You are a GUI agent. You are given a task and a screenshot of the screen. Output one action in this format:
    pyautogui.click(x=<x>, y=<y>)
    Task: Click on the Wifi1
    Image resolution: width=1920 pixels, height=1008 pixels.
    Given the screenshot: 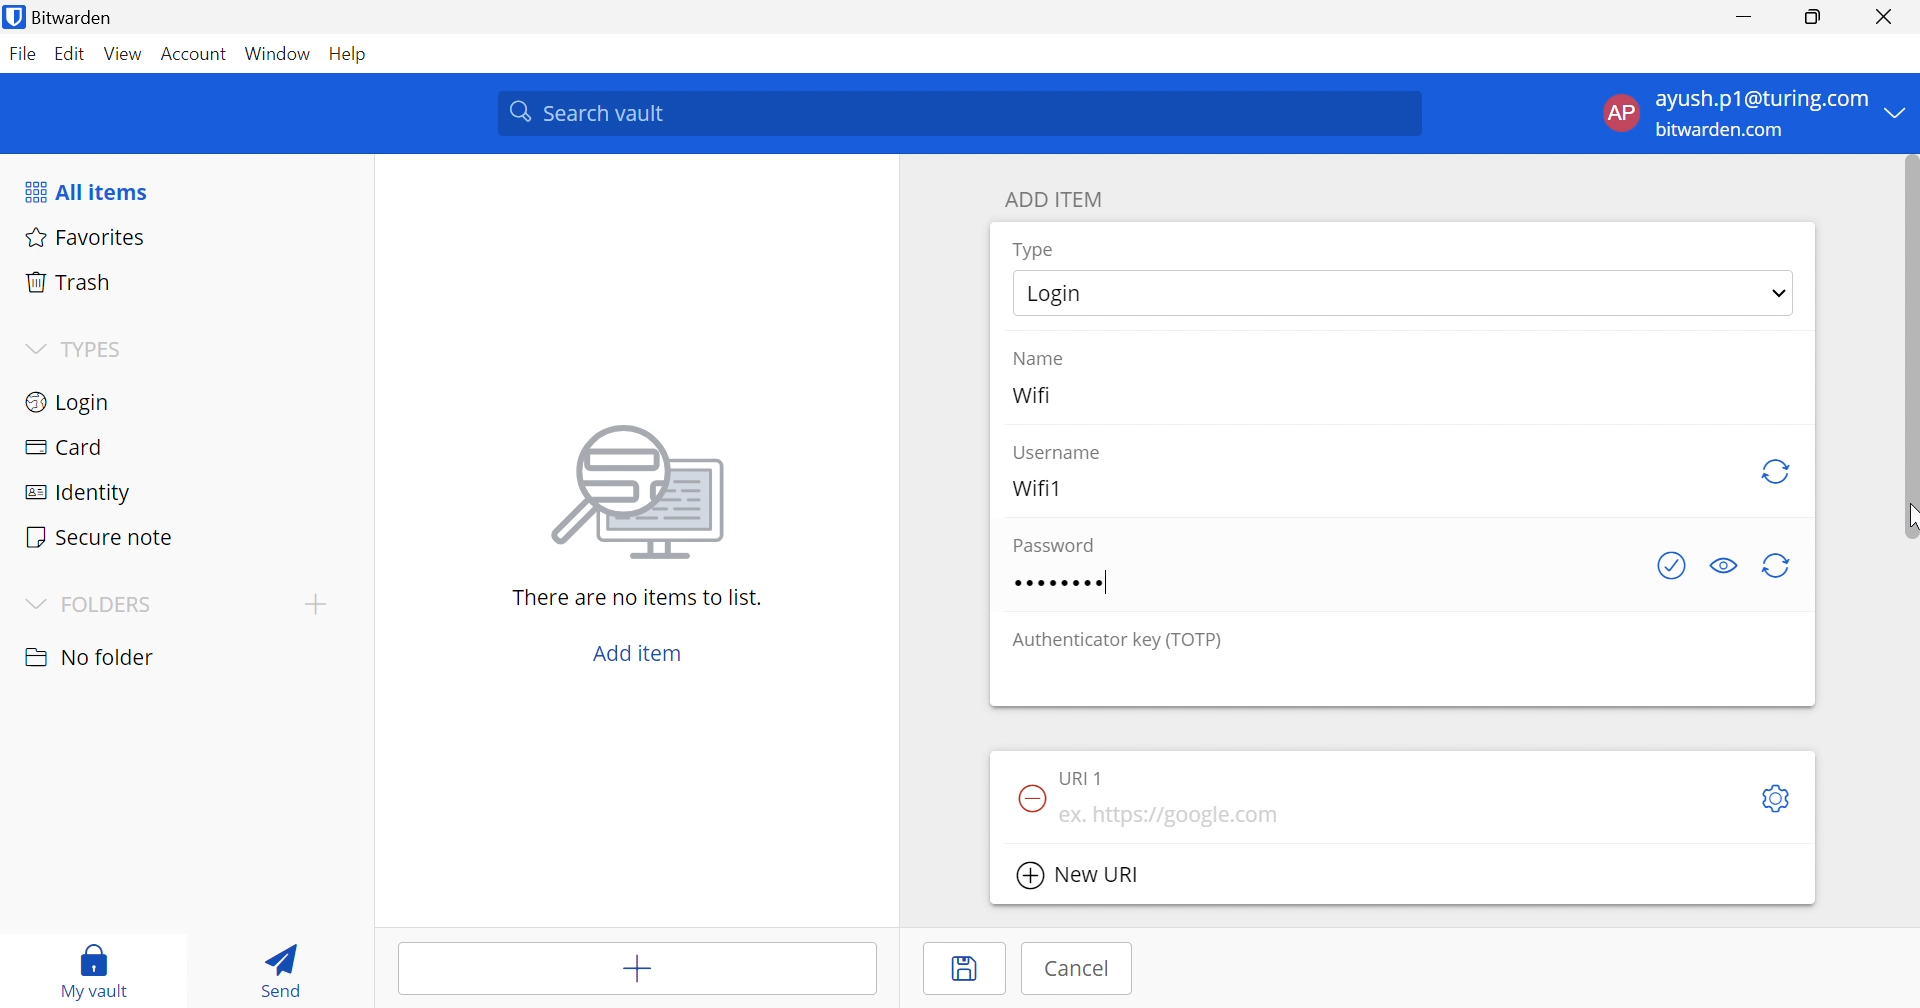 What is the action you would take?
    pyautogui.click(x=1037, y=490)
    